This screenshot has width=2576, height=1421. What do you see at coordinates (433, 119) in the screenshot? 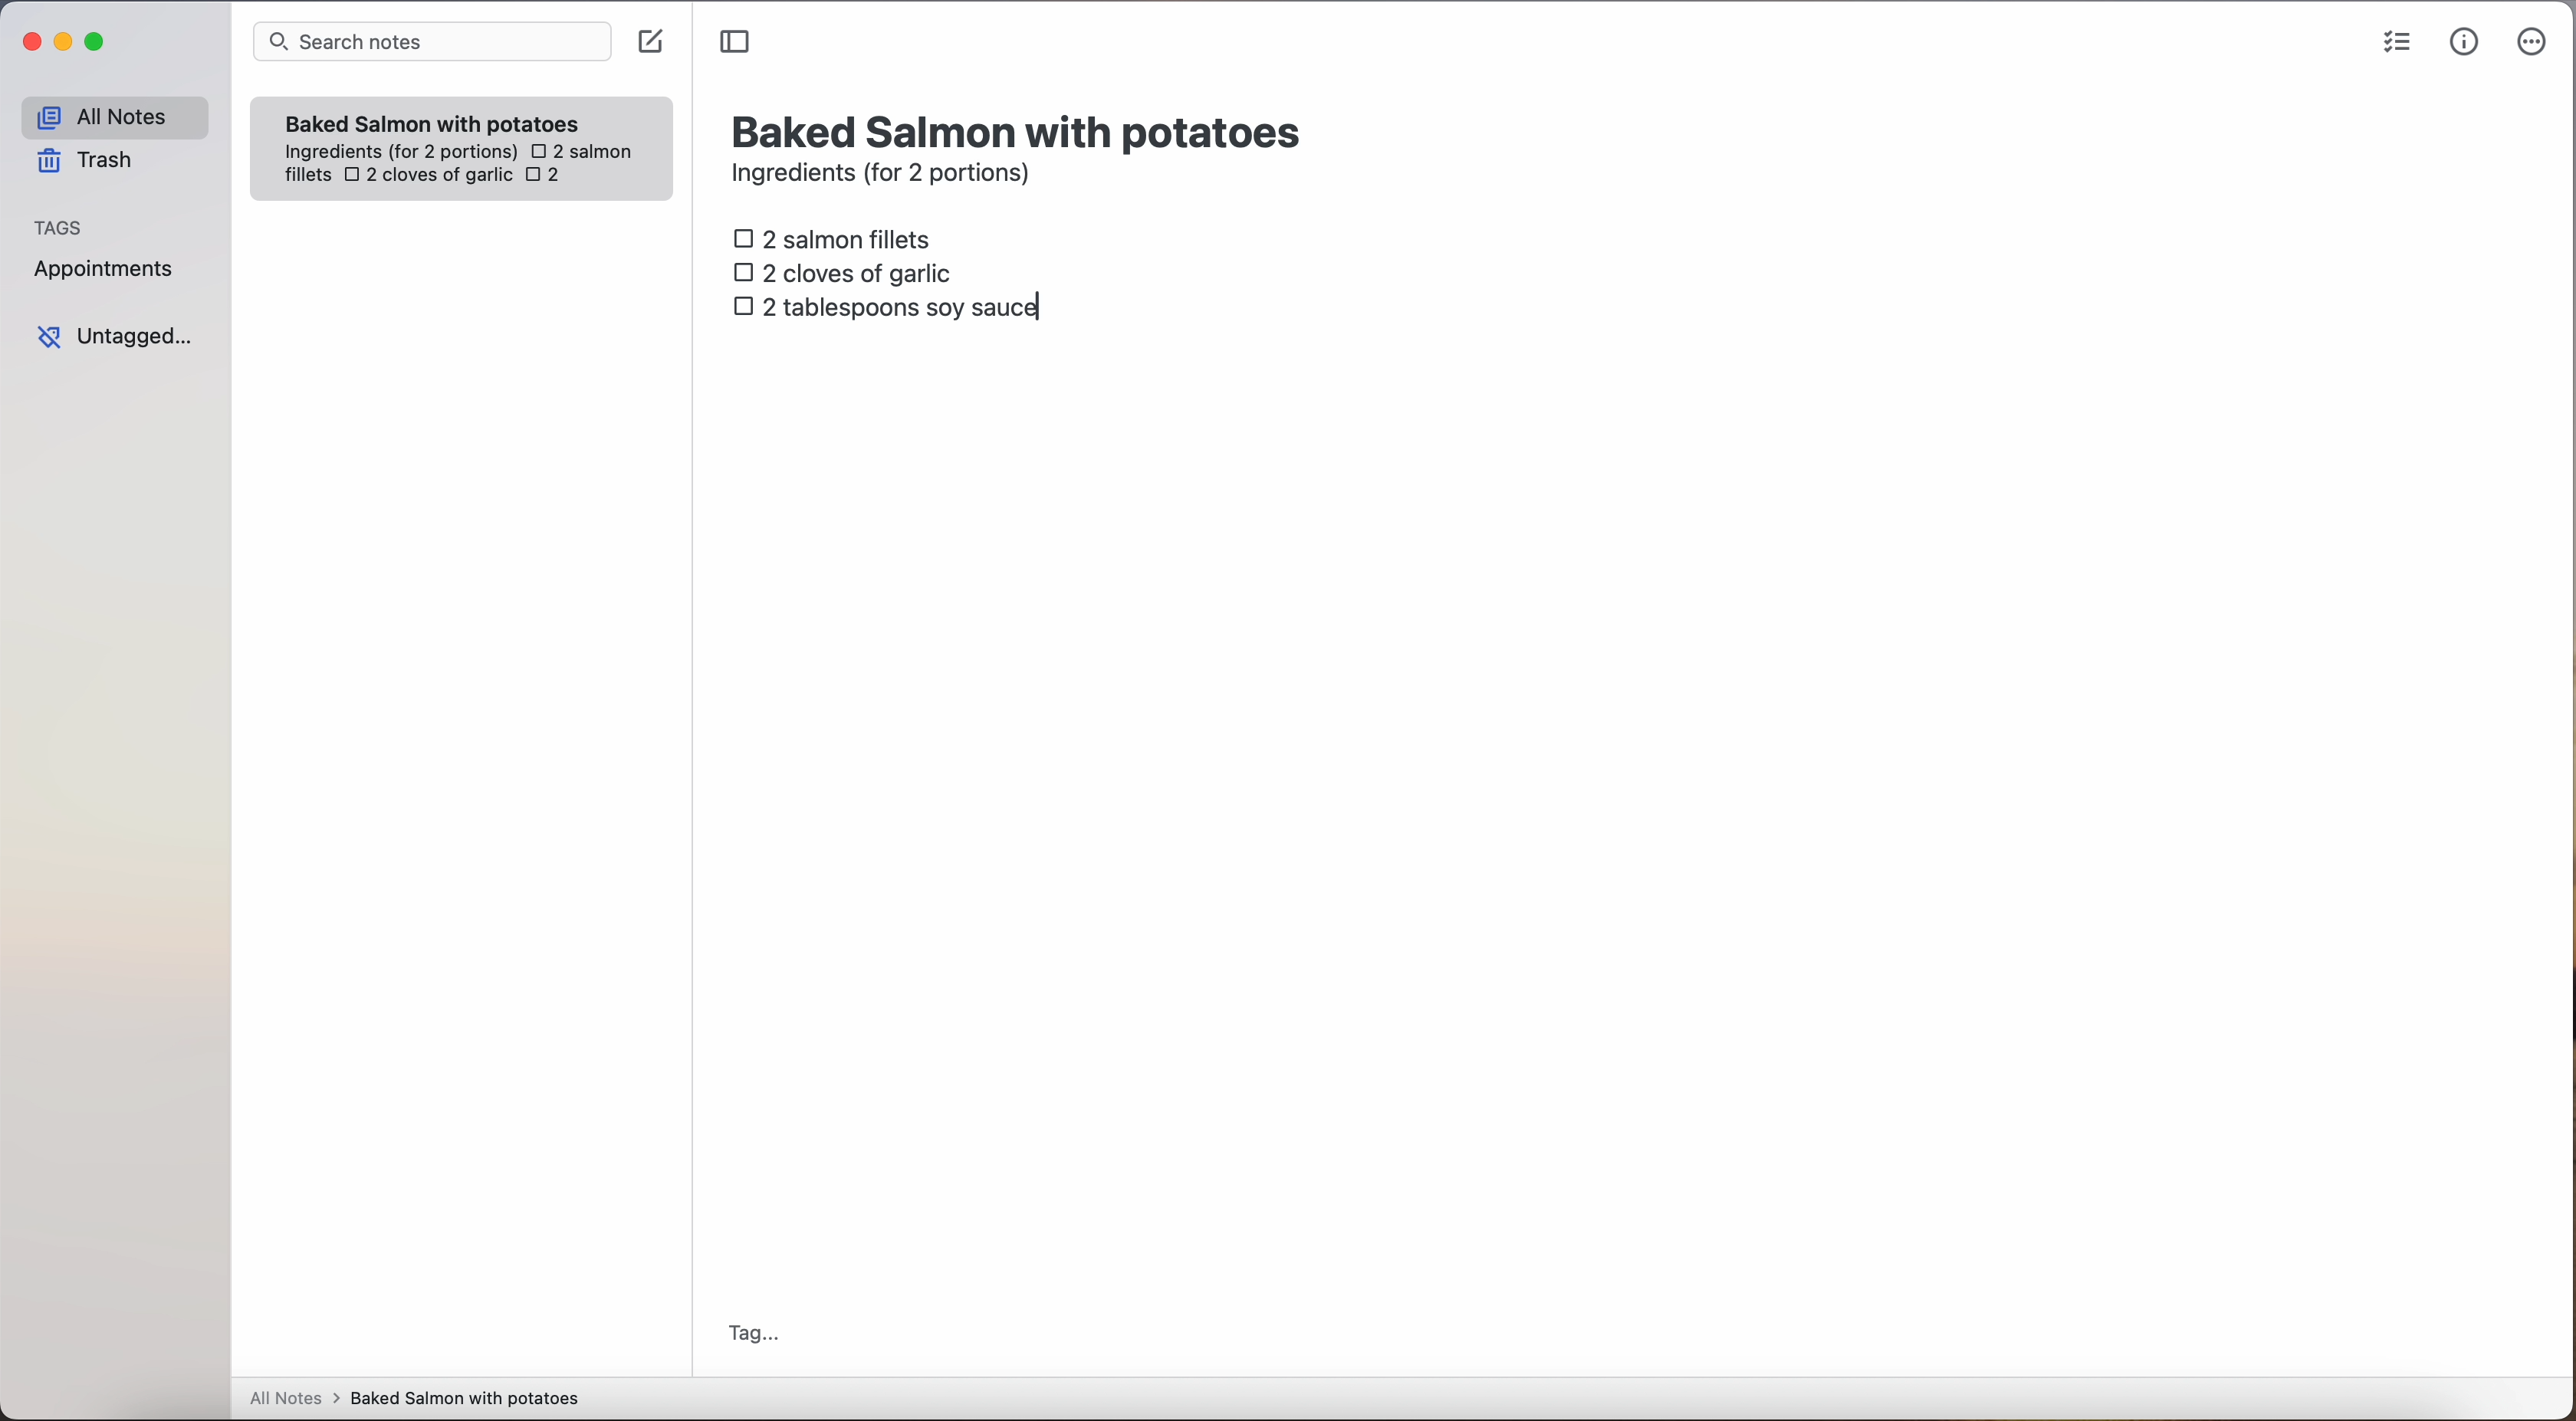
I see `Baked Salmon with potatoes` at bounding box center [433, 119].